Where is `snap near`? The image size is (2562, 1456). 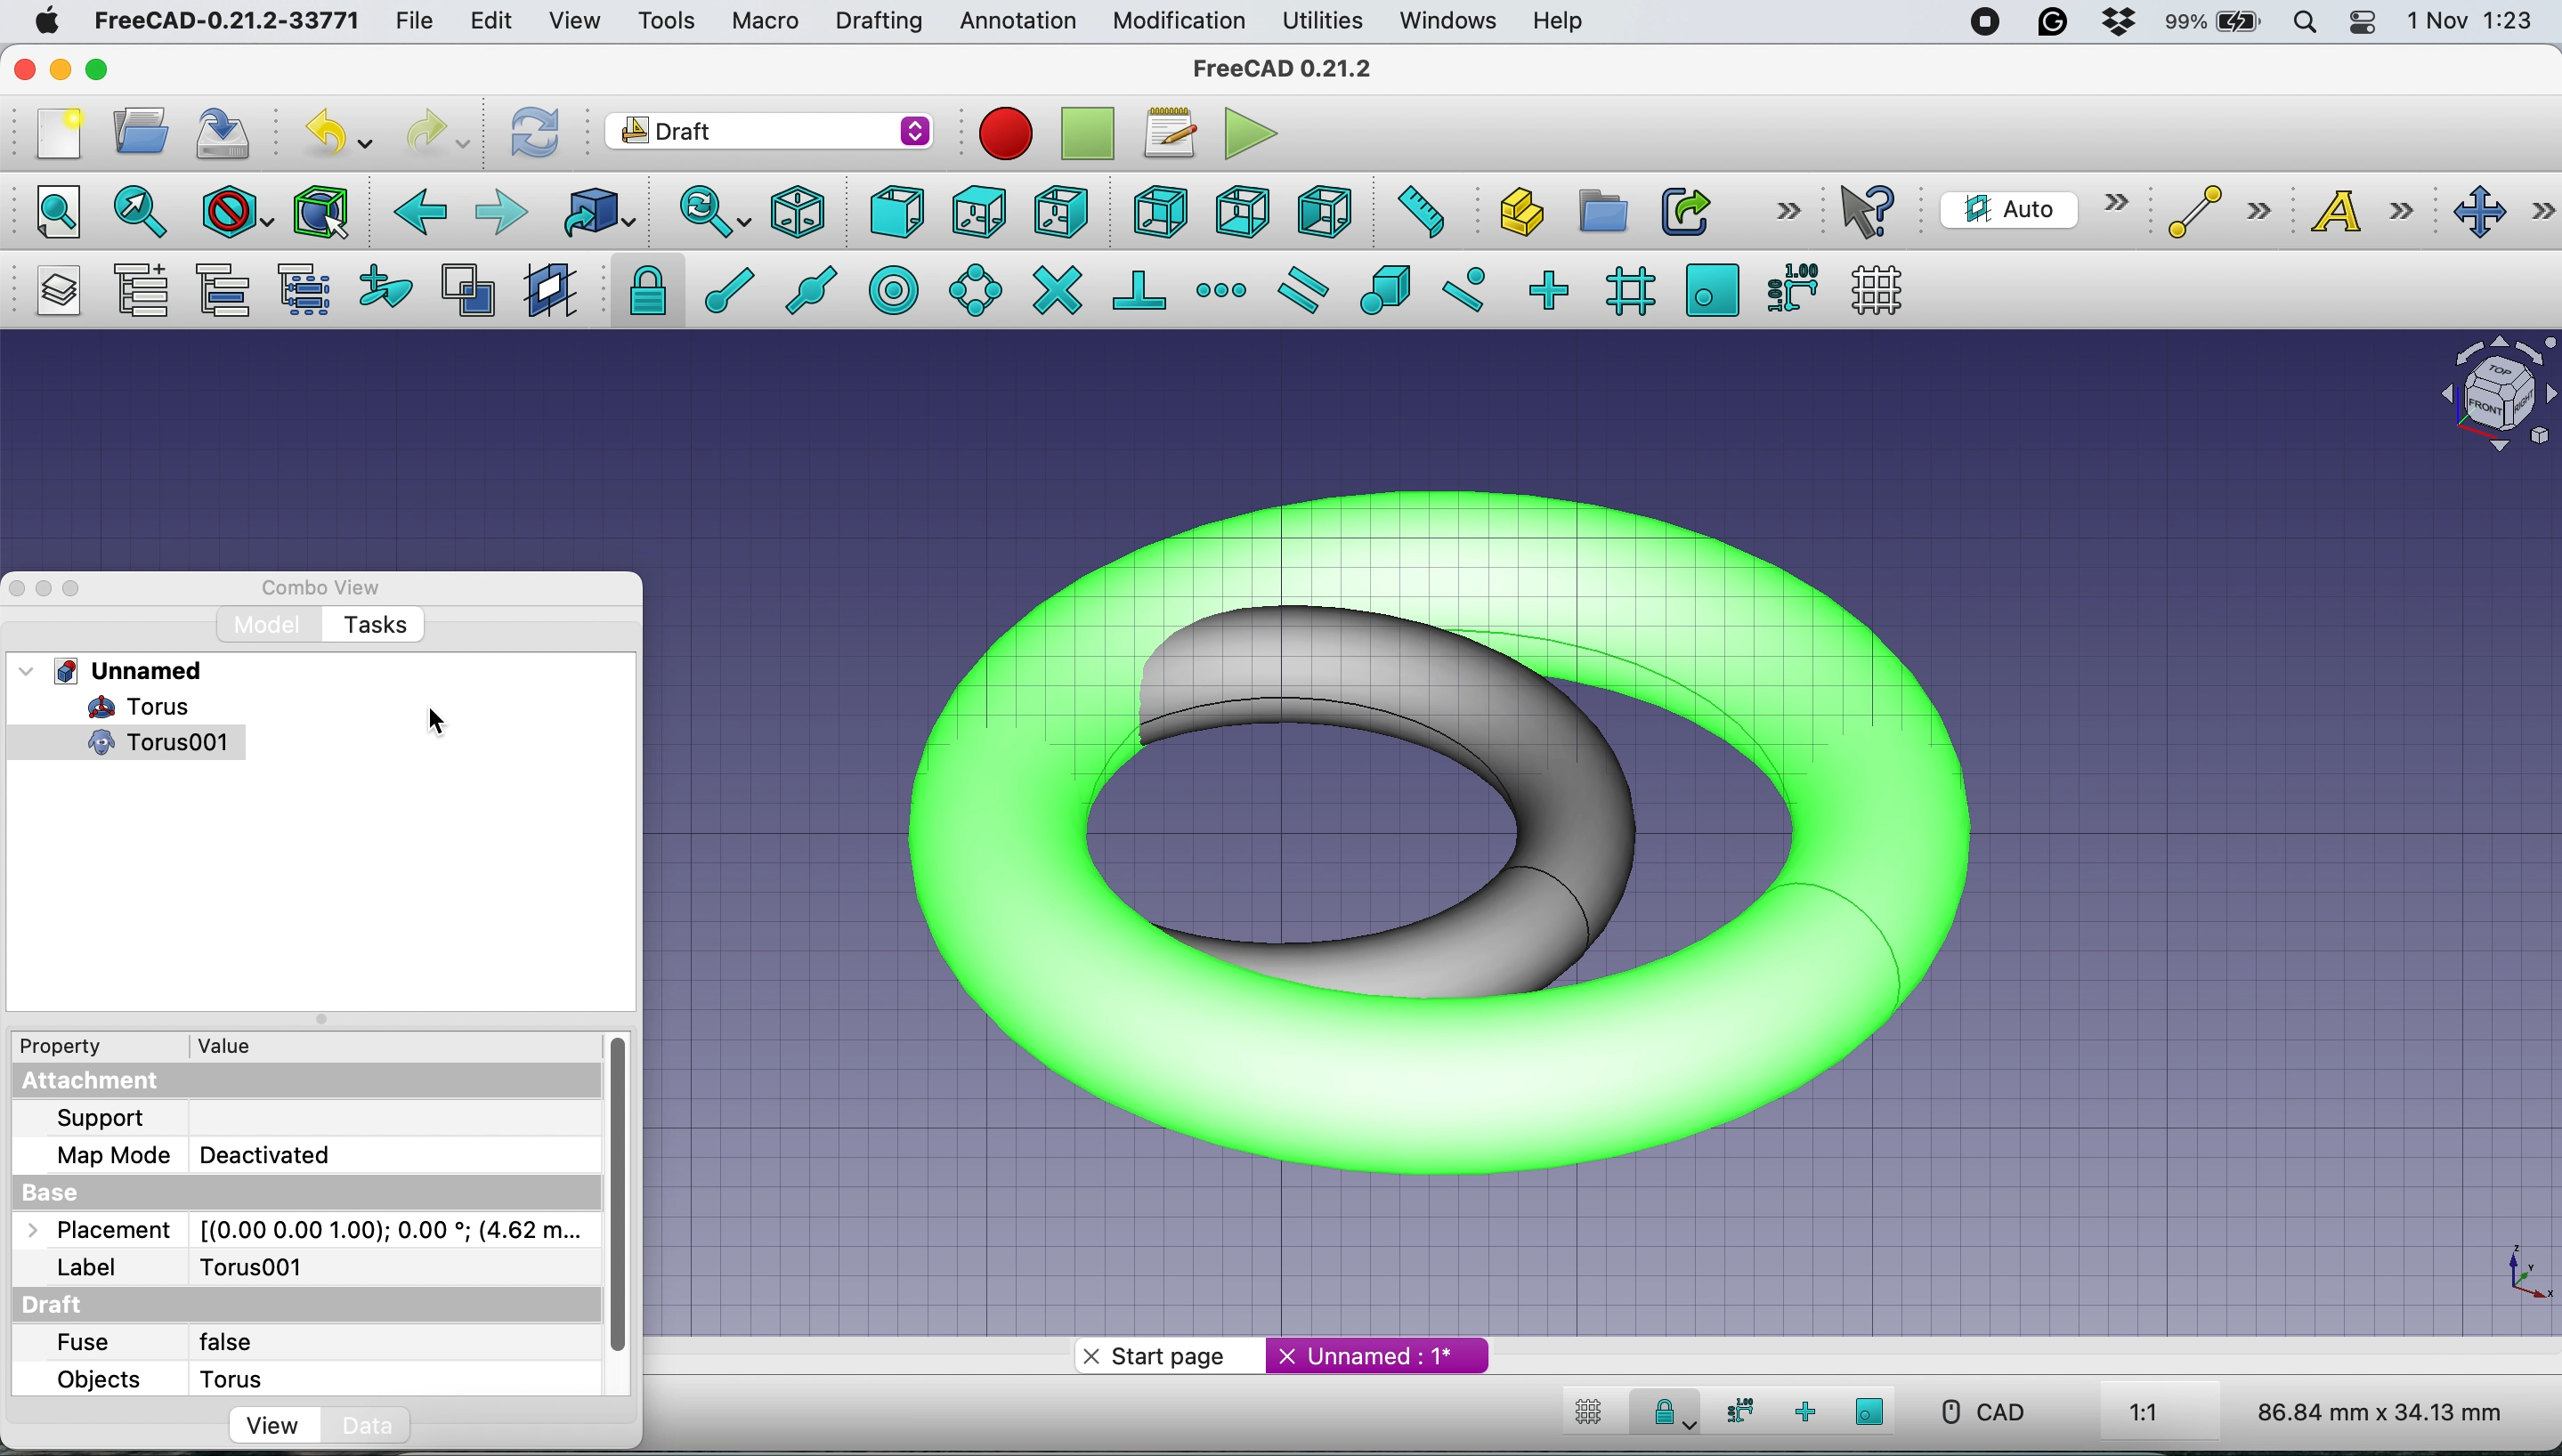
snap near is located at coordinates (1466, 288).